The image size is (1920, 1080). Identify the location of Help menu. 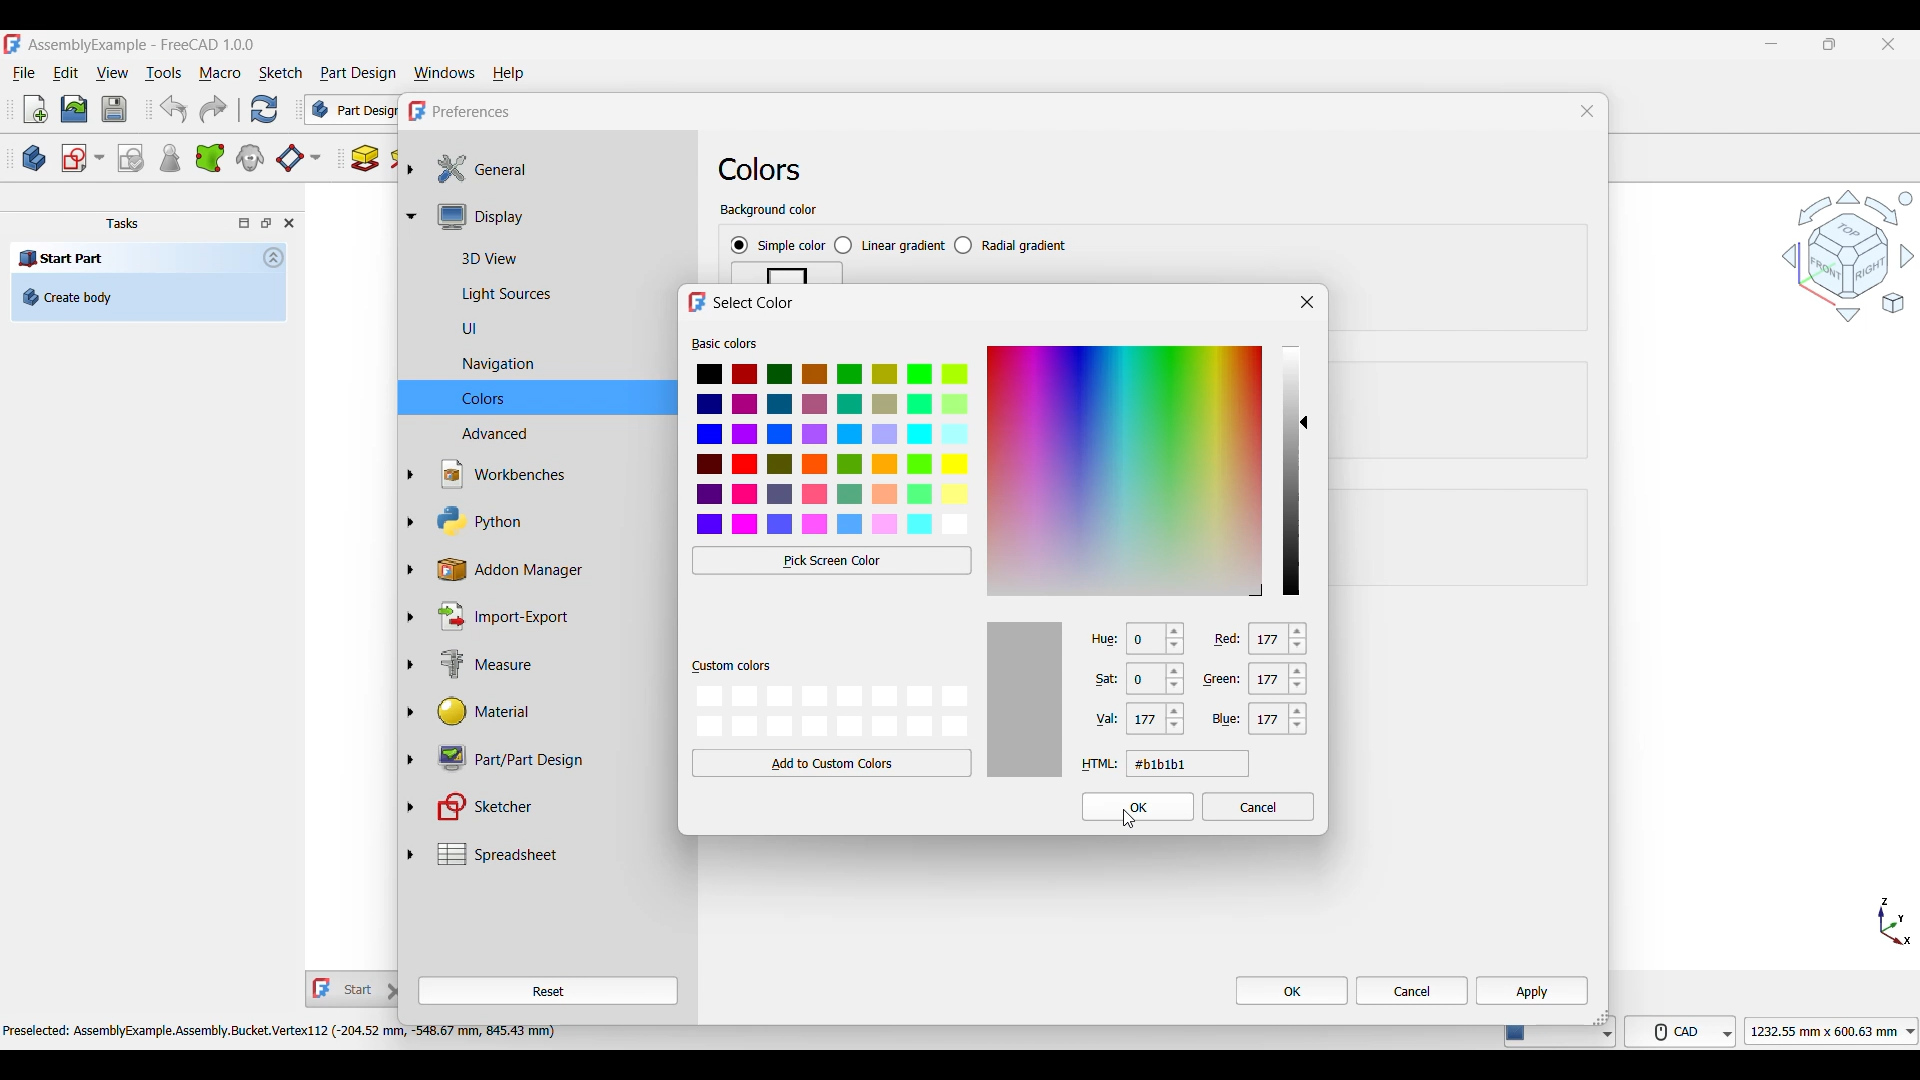
(509, 74).